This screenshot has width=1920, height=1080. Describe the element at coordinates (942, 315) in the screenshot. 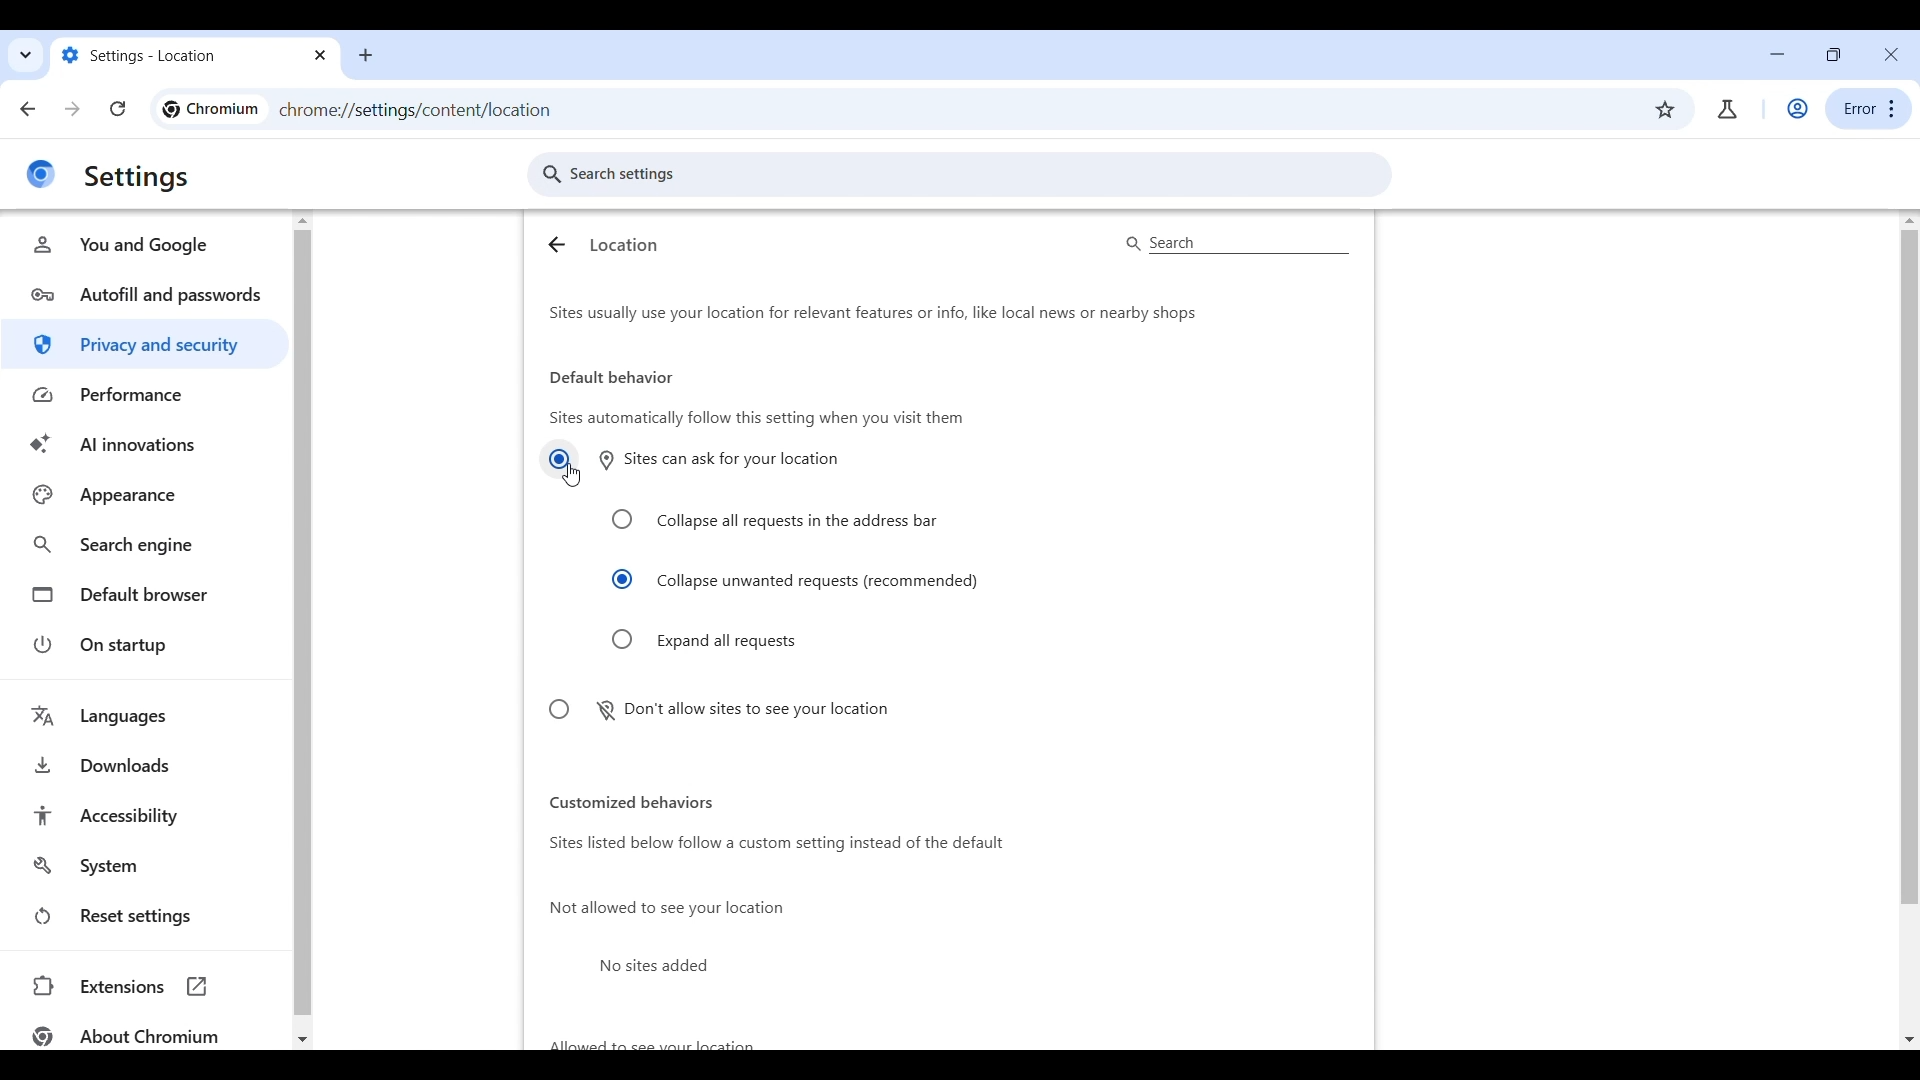

I see `sites usually use your location for relevant features or info, like local news or nearby shops` at that location.